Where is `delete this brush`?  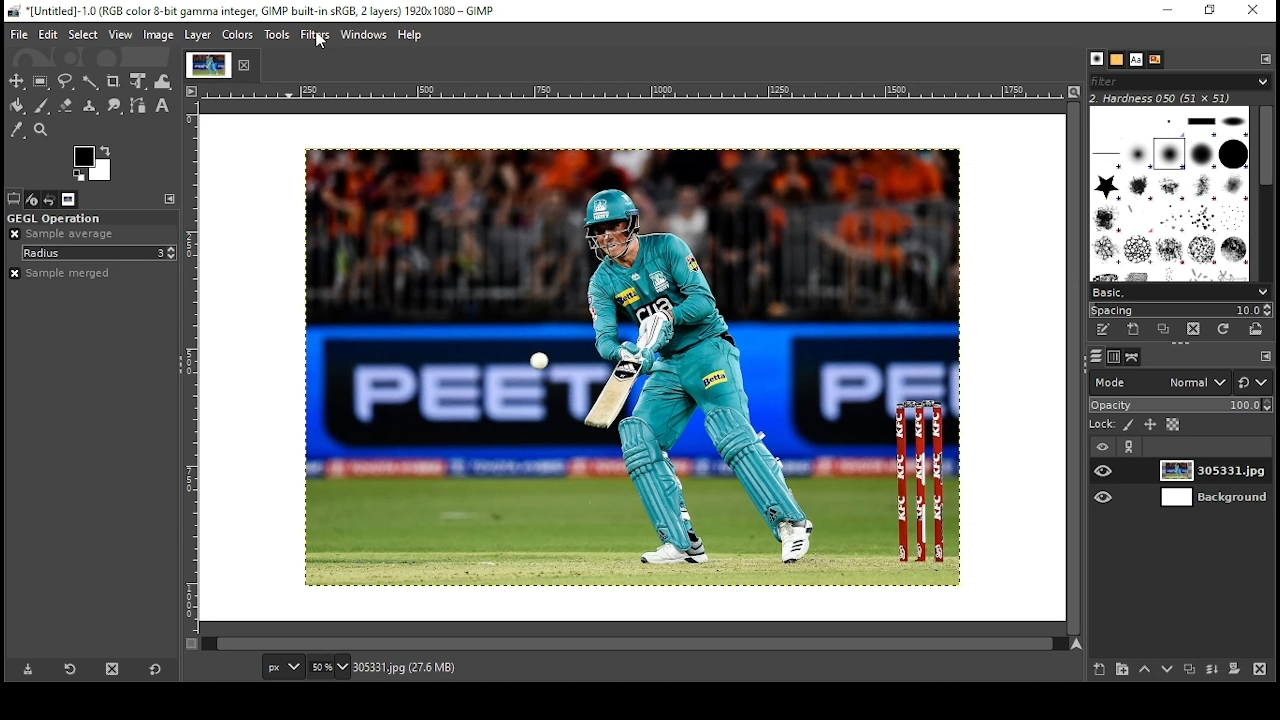 delete this brush is located at coordinates (1194, 328).